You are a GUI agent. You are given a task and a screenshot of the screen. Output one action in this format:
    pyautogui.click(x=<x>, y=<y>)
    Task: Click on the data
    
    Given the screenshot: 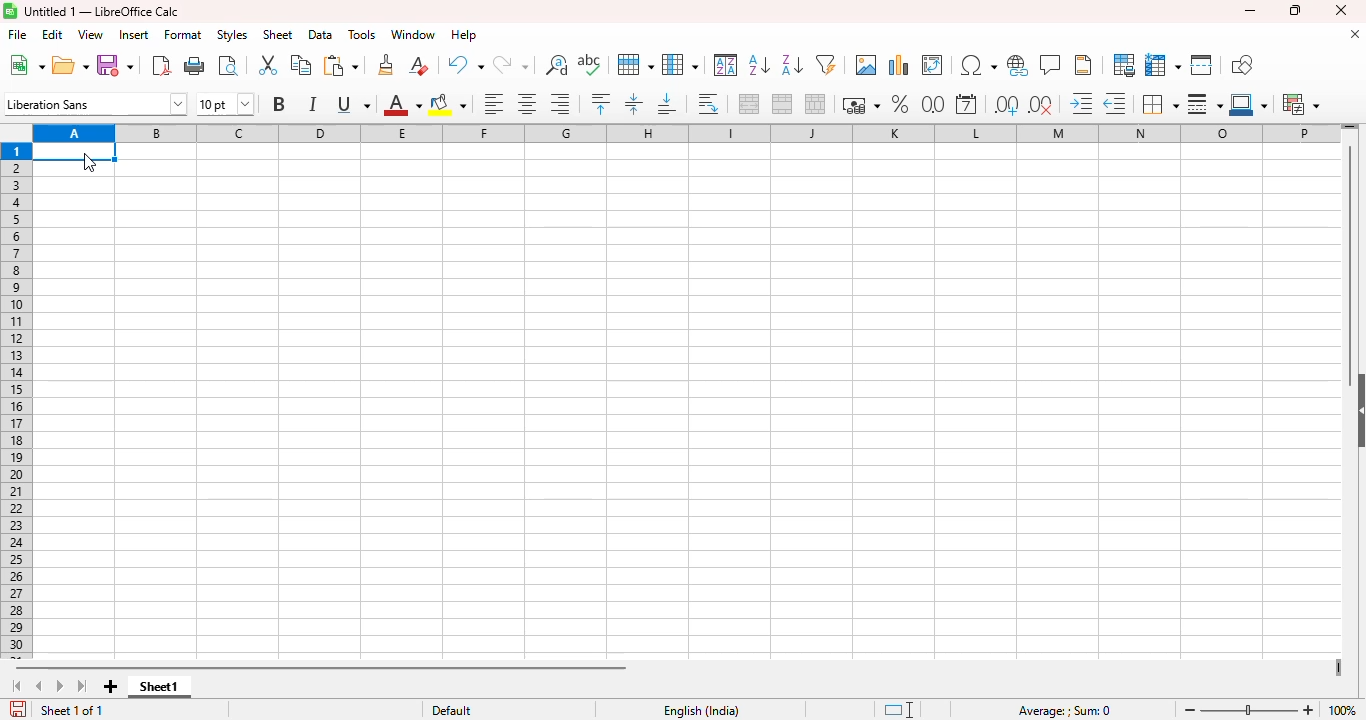 What is the action you would take?
    pyautogui.click(x=321, y=34)
    